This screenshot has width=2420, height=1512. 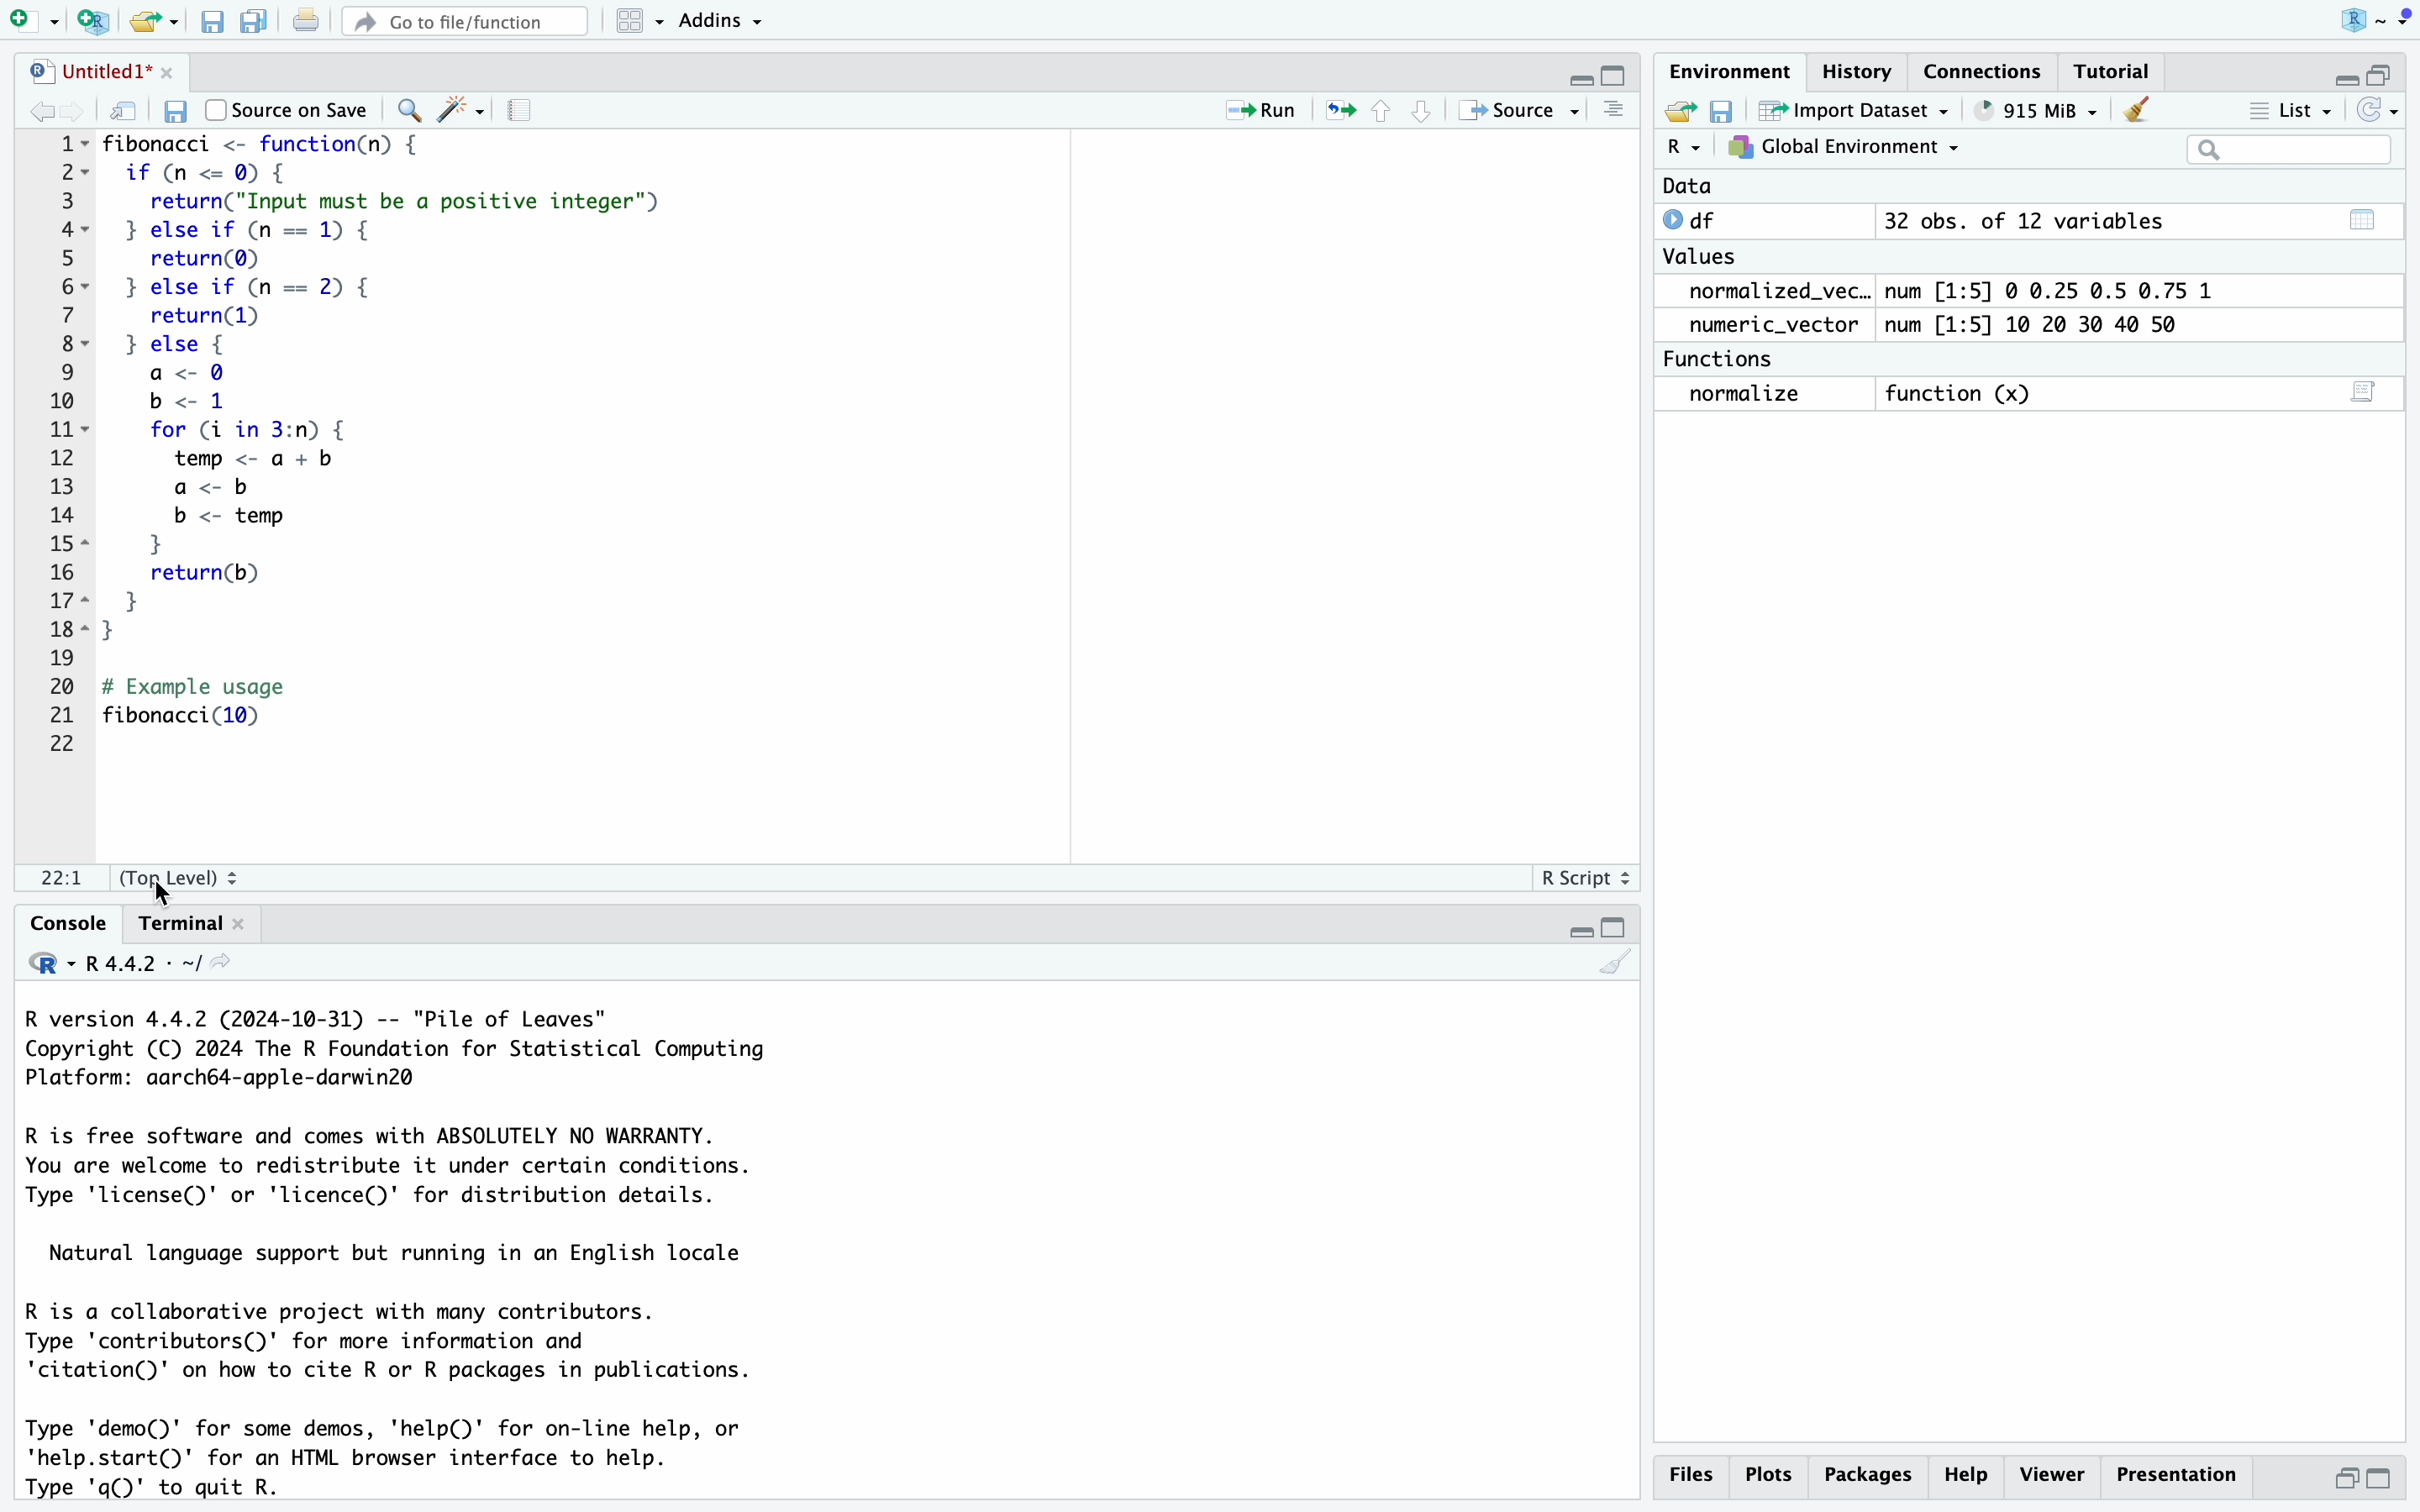 What do you see at coordinates (1681, 109) in the screenshot?
I see `load workspace` at bounding box center [1681, 109].